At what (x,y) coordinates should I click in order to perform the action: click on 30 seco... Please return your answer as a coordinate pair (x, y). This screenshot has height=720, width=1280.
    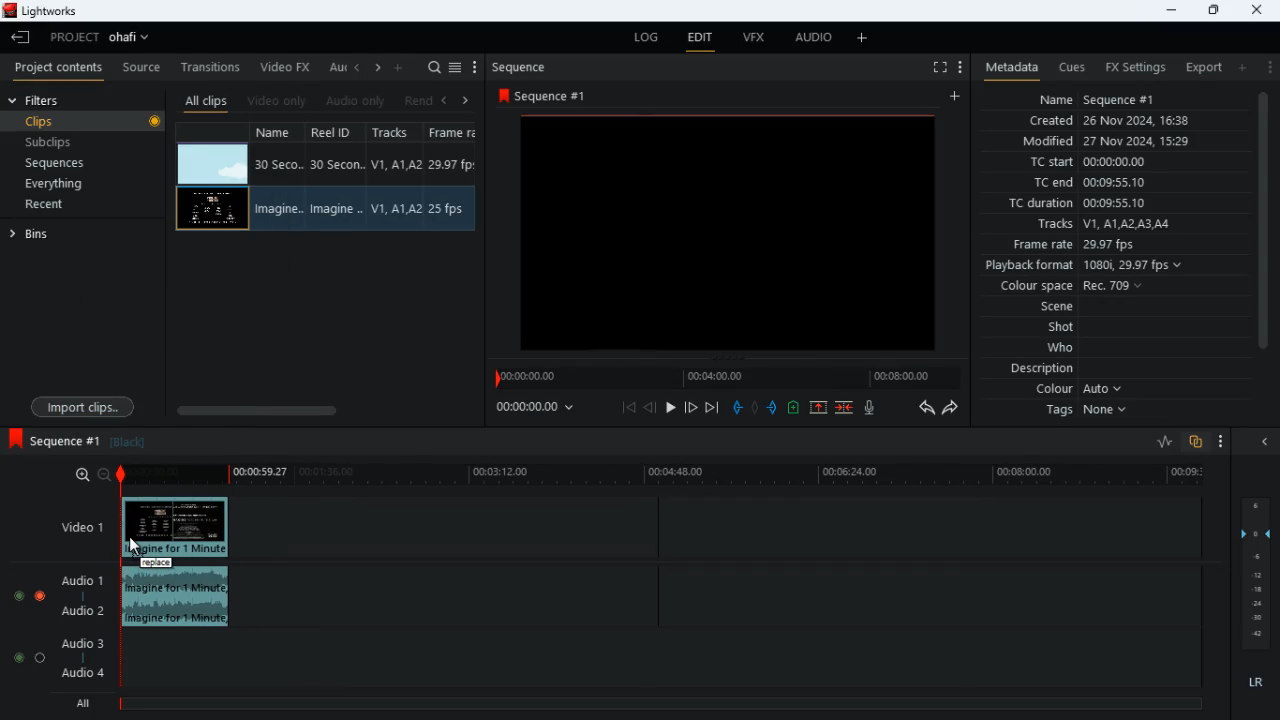
    Looking at the image, I should click on (279, 163).